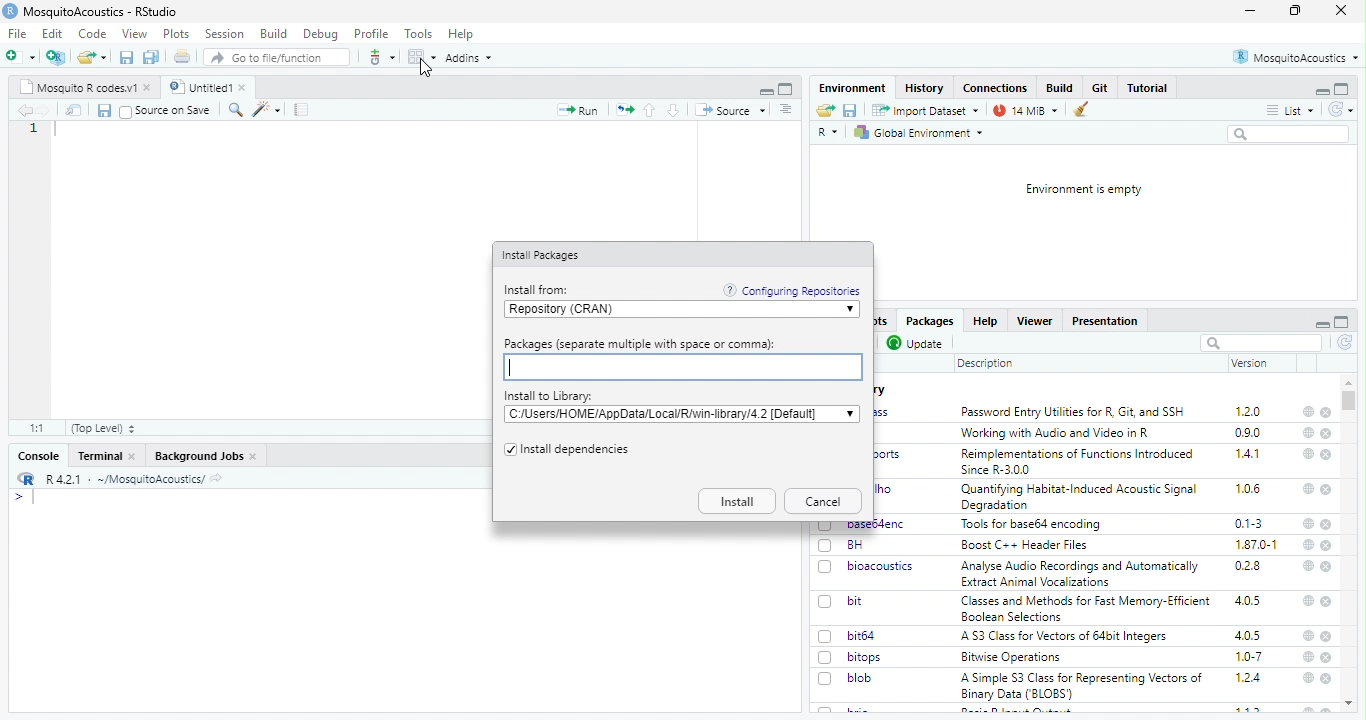 This screenshot has width=1366, height=720. What do you see at coordinates (1295, 57) in the screenshot?
I see `MosquitoAcoustics` at bounding box center [1295, 57].